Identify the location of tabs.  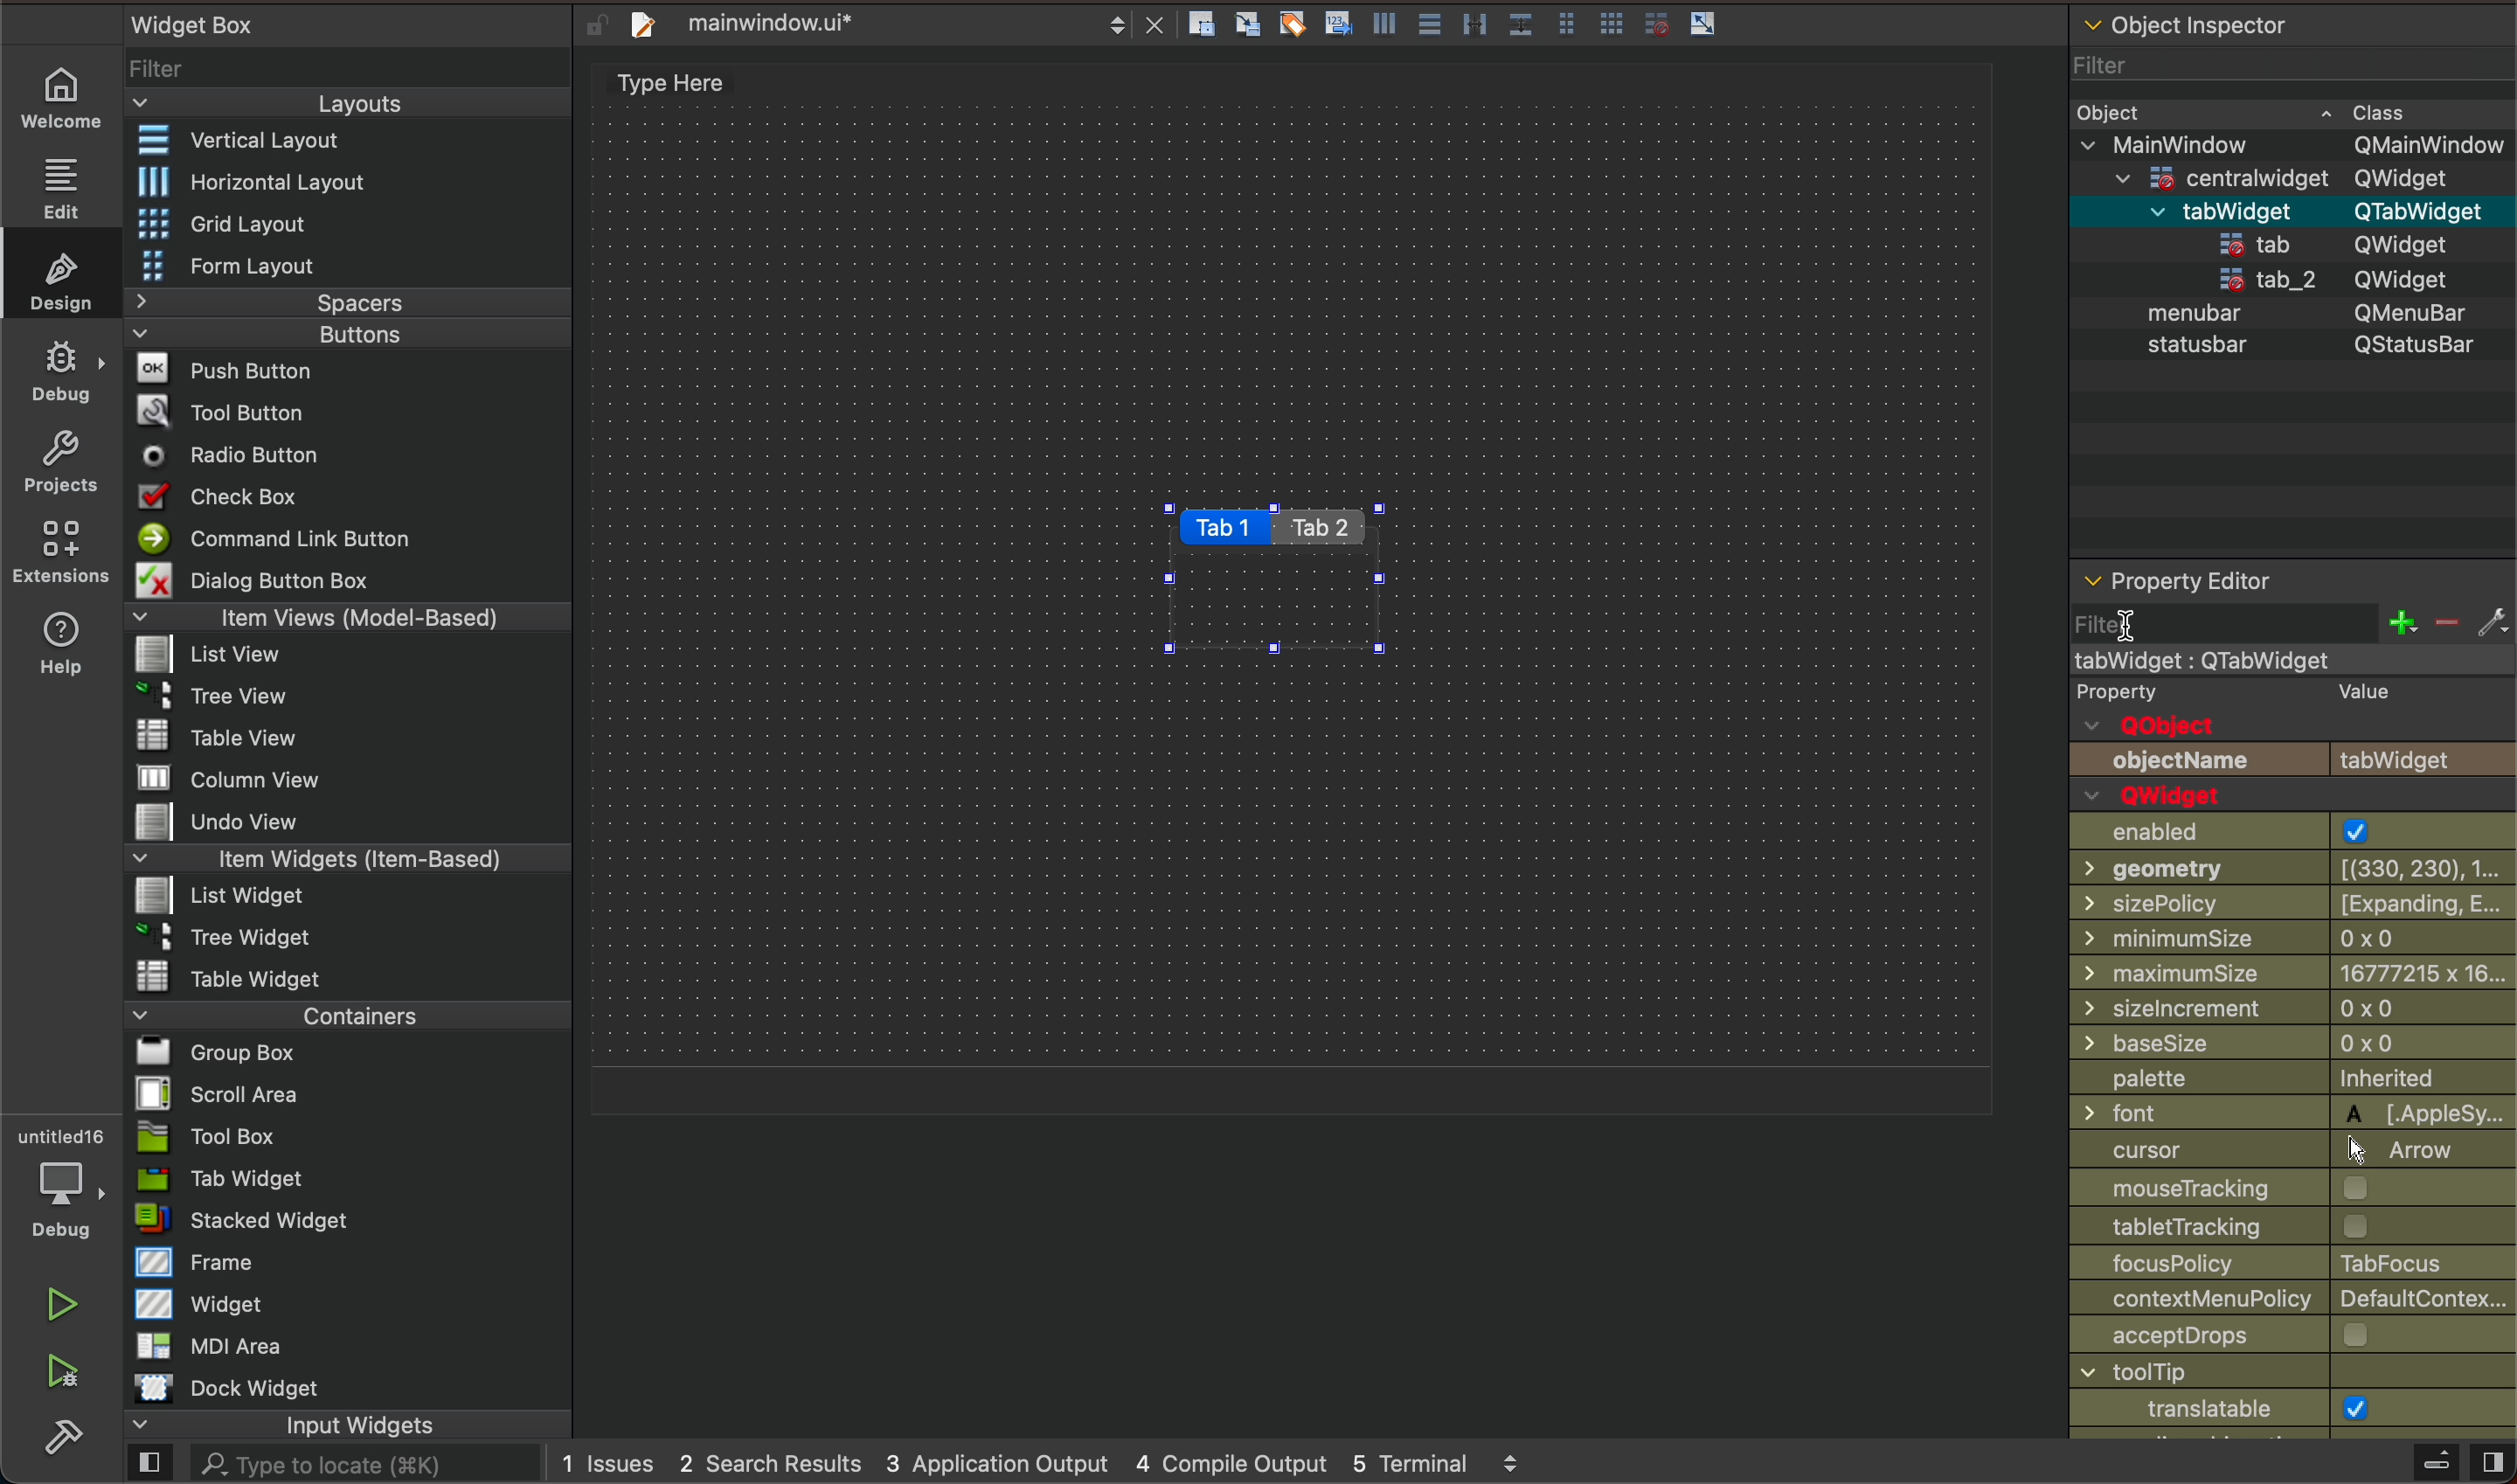
(1279, 577).